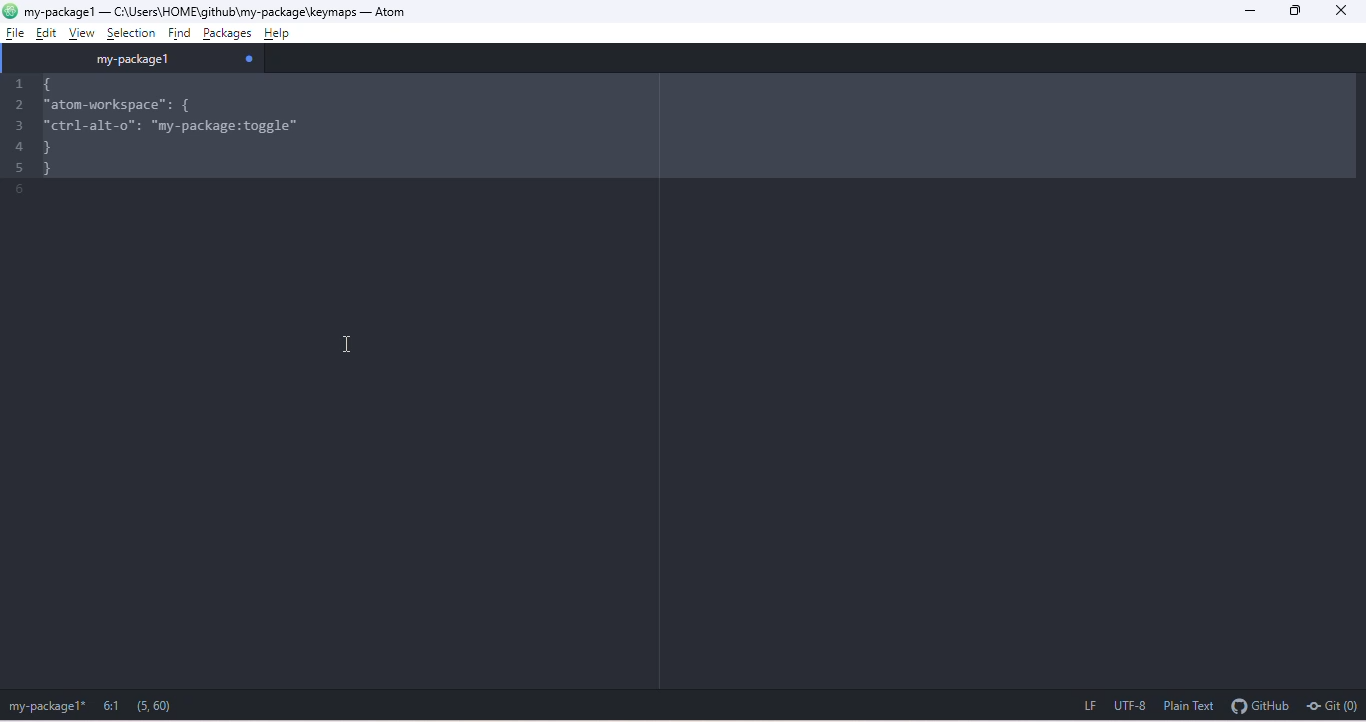  Describe the element at coordinates (59, 10) in the screenshot. I see `my-package1` at that location.